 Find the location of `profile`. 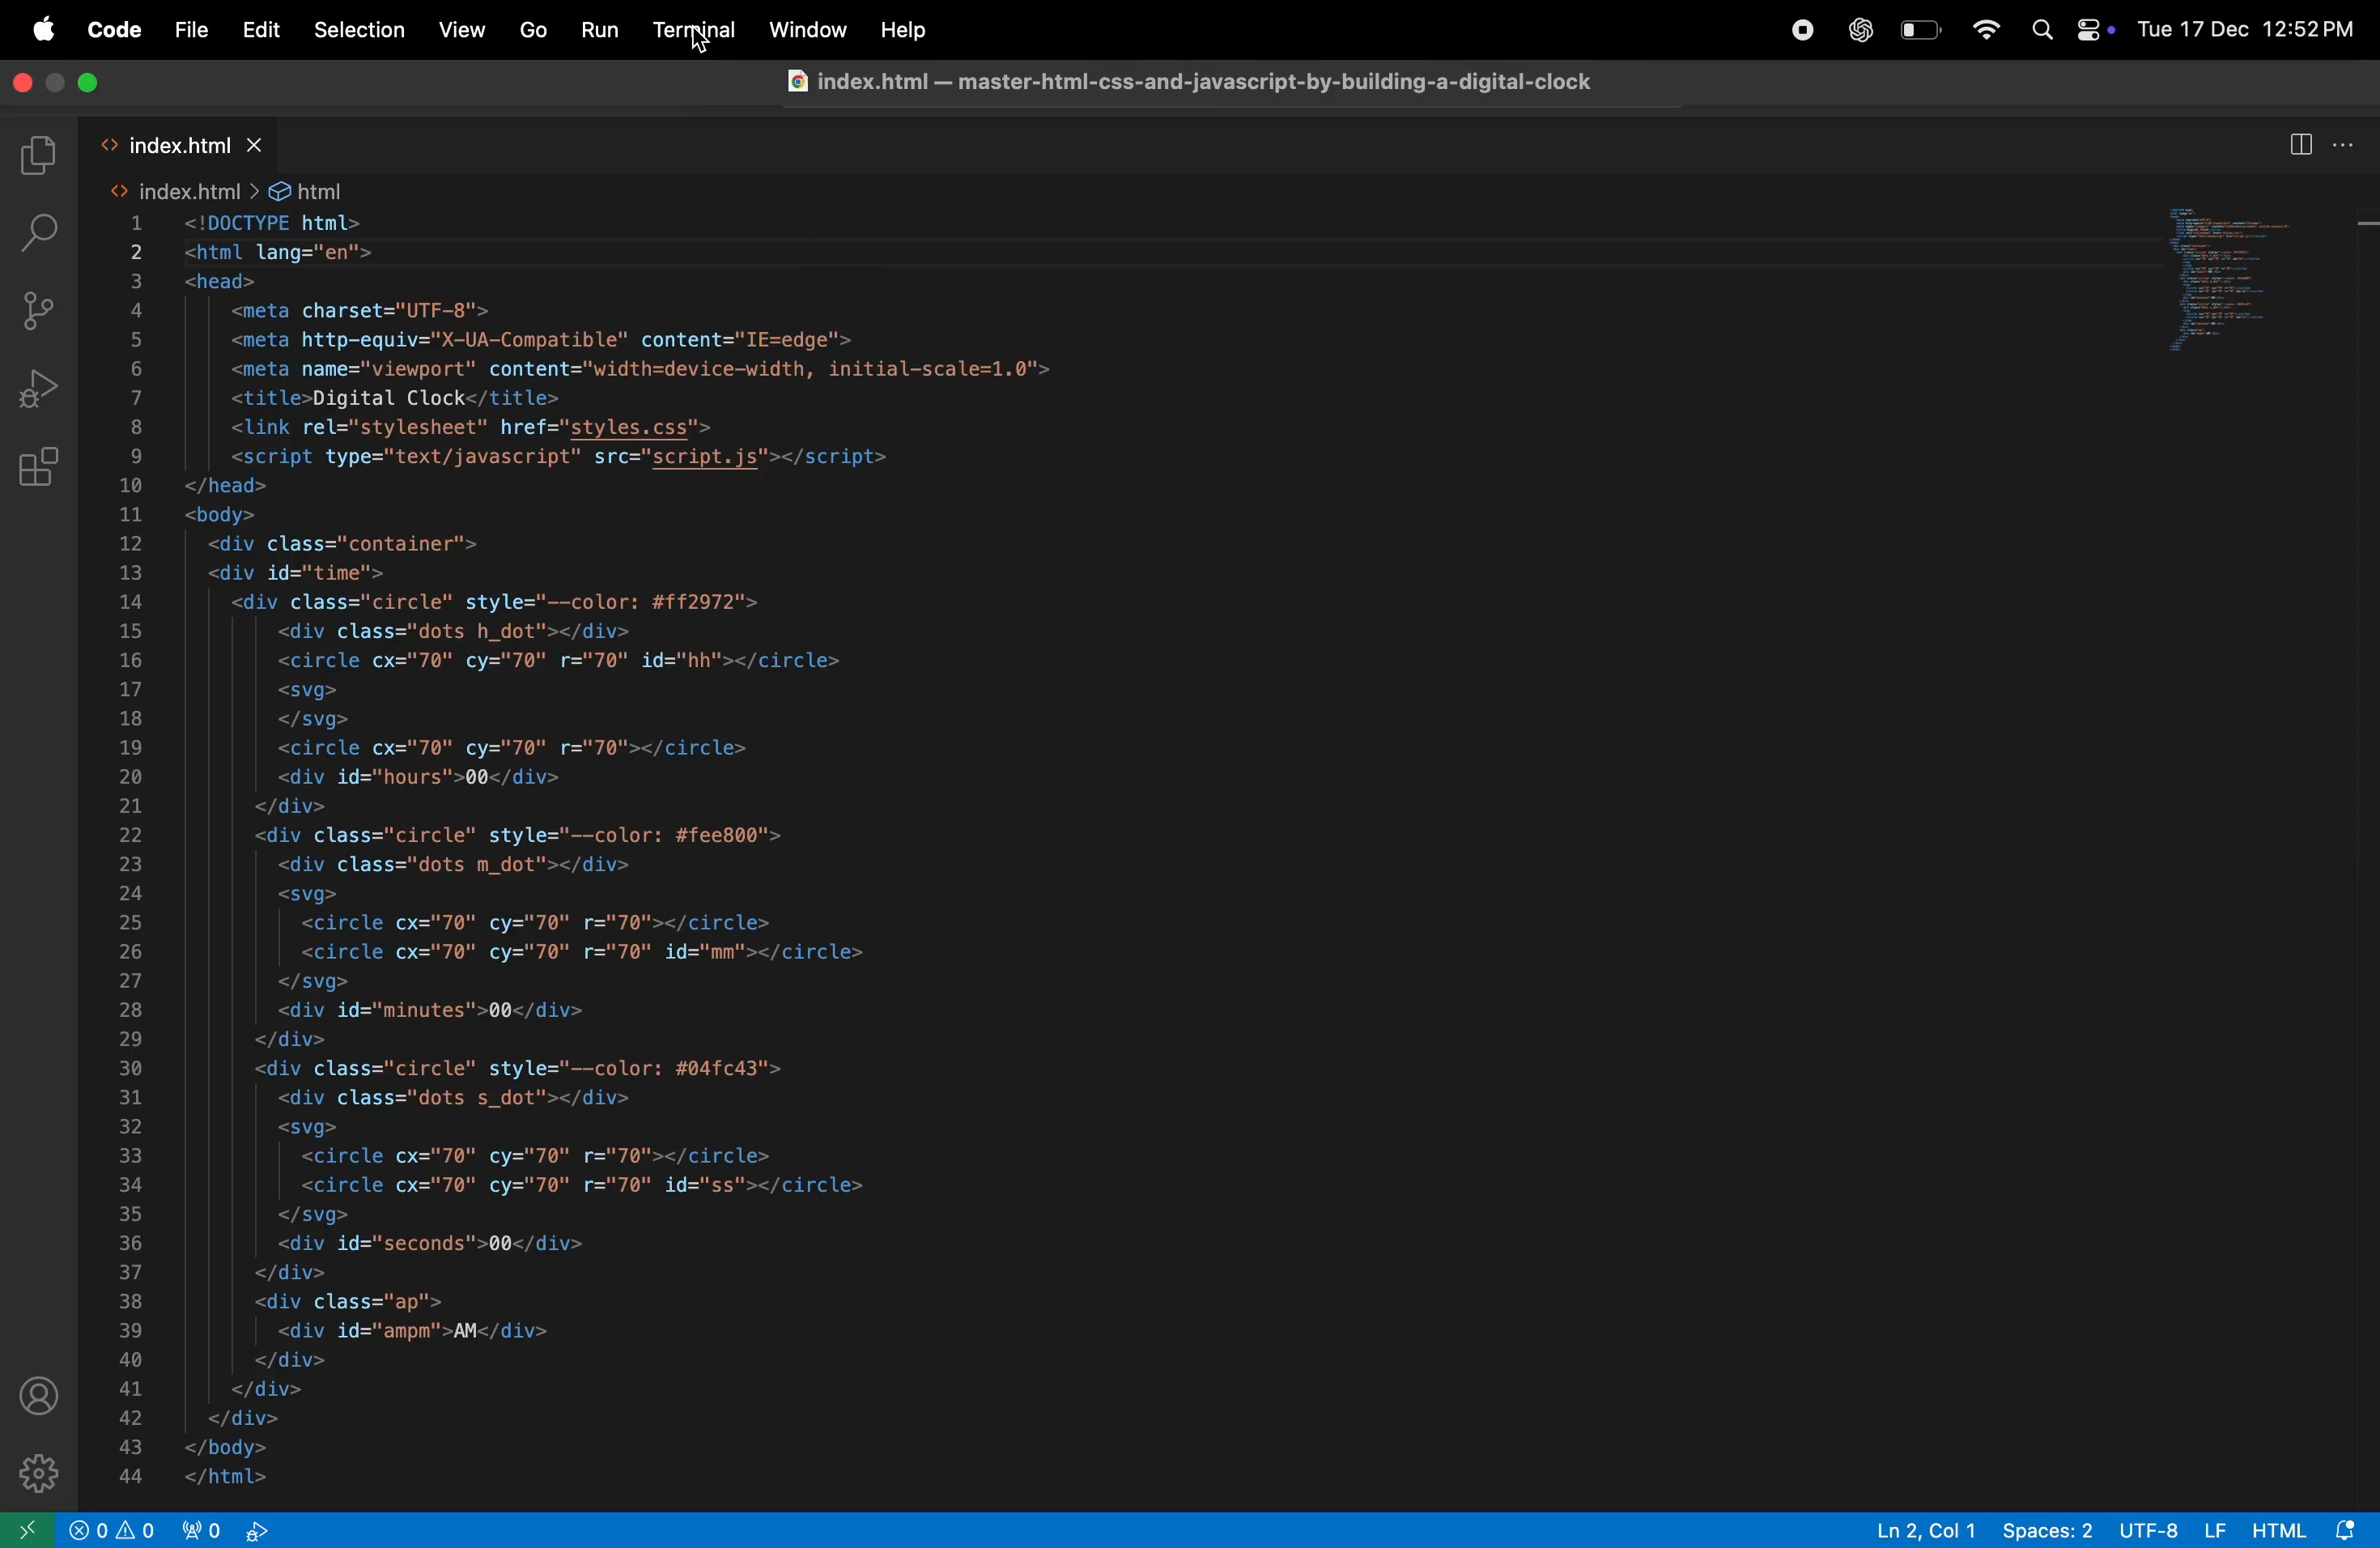

profile is located at coordinates (42, 1389).